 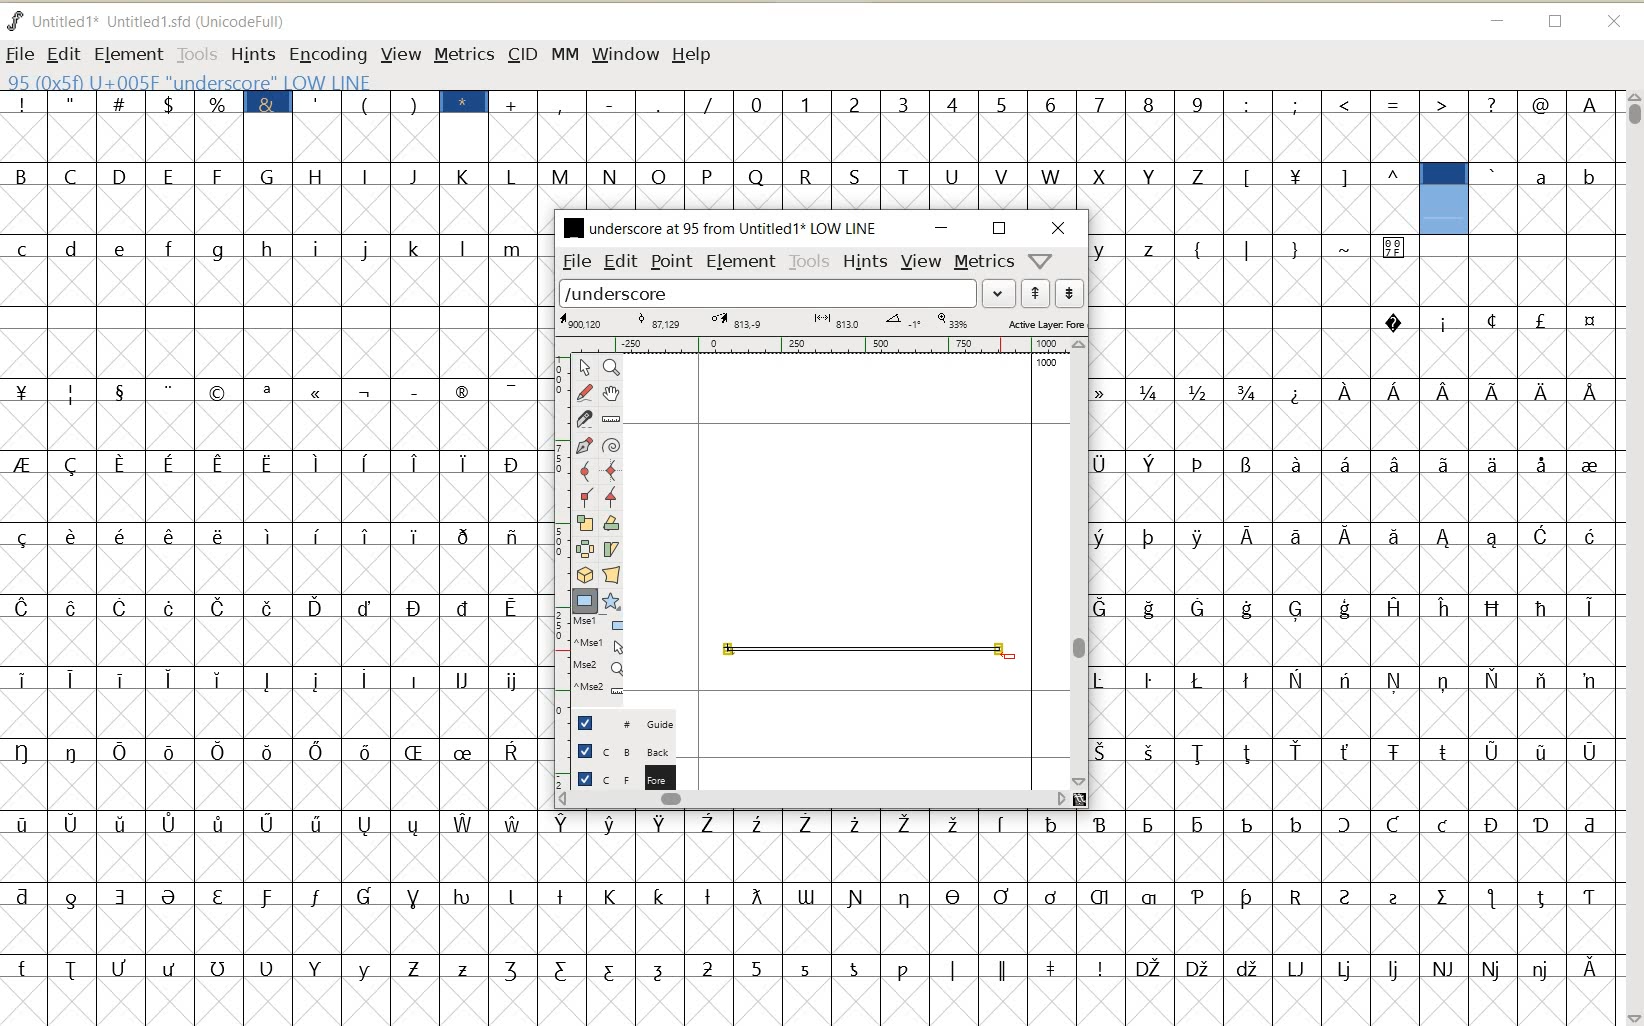 I want to click on change whether spiro is active or not, so click(x=611, y=443).